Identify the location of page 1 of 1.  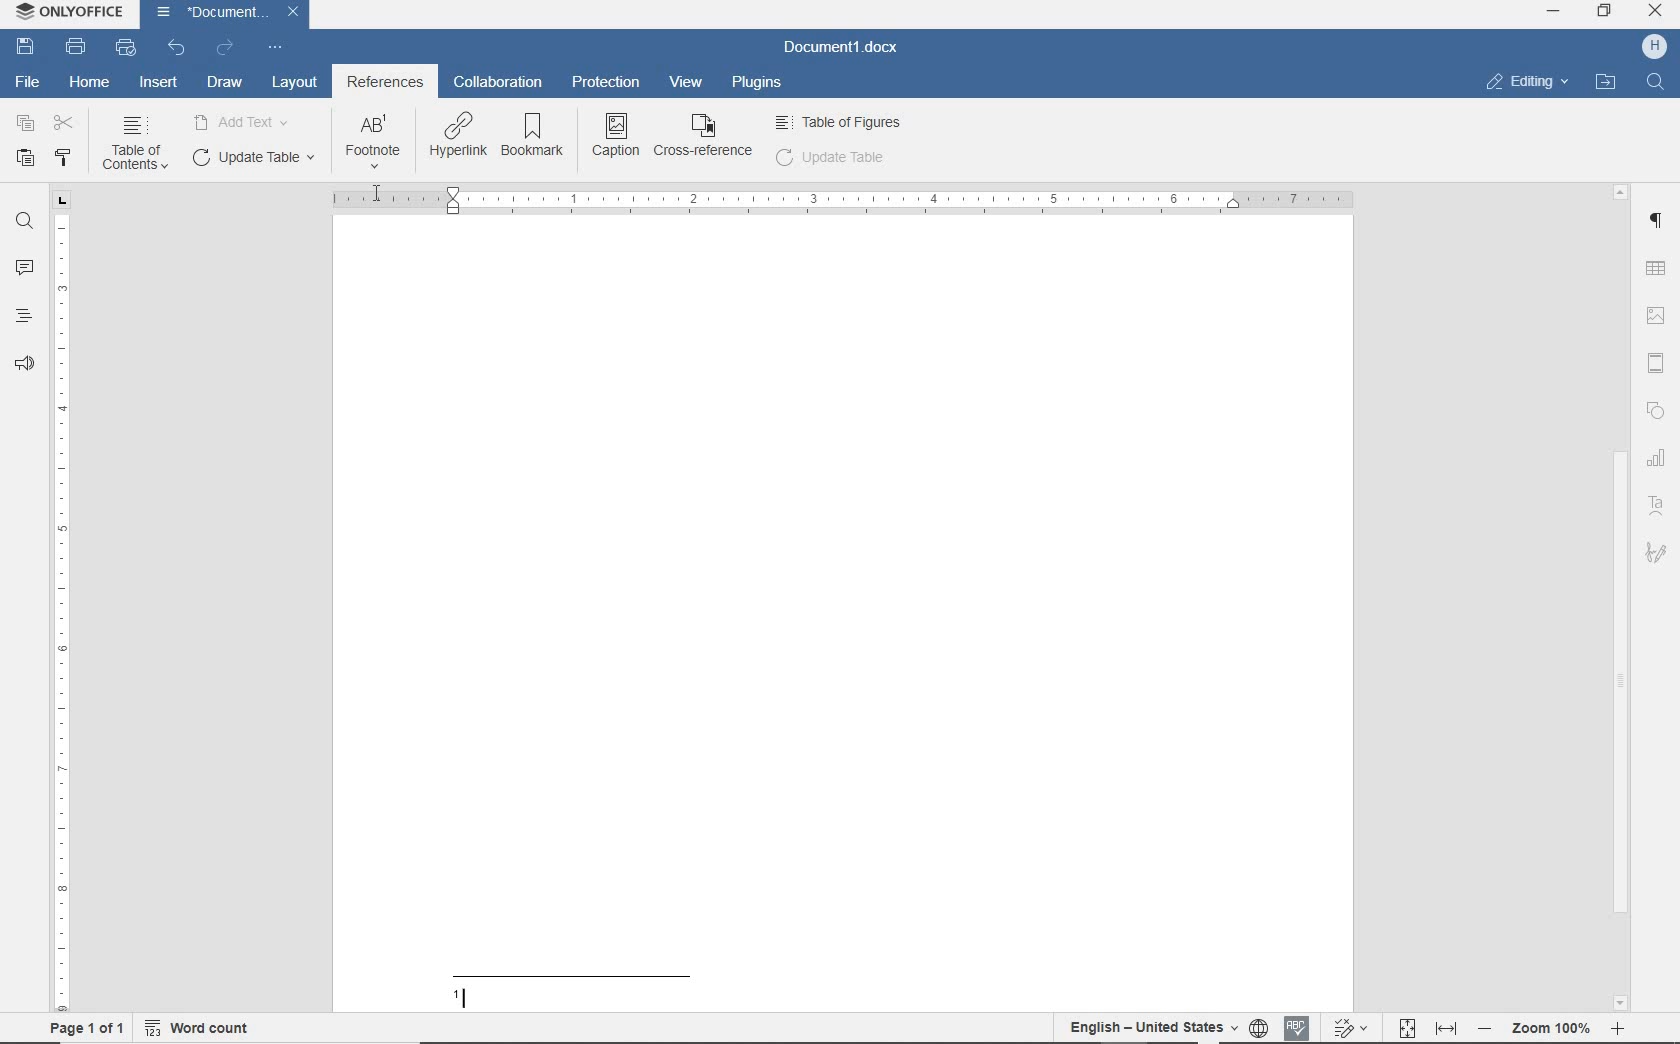
(94, 1031).